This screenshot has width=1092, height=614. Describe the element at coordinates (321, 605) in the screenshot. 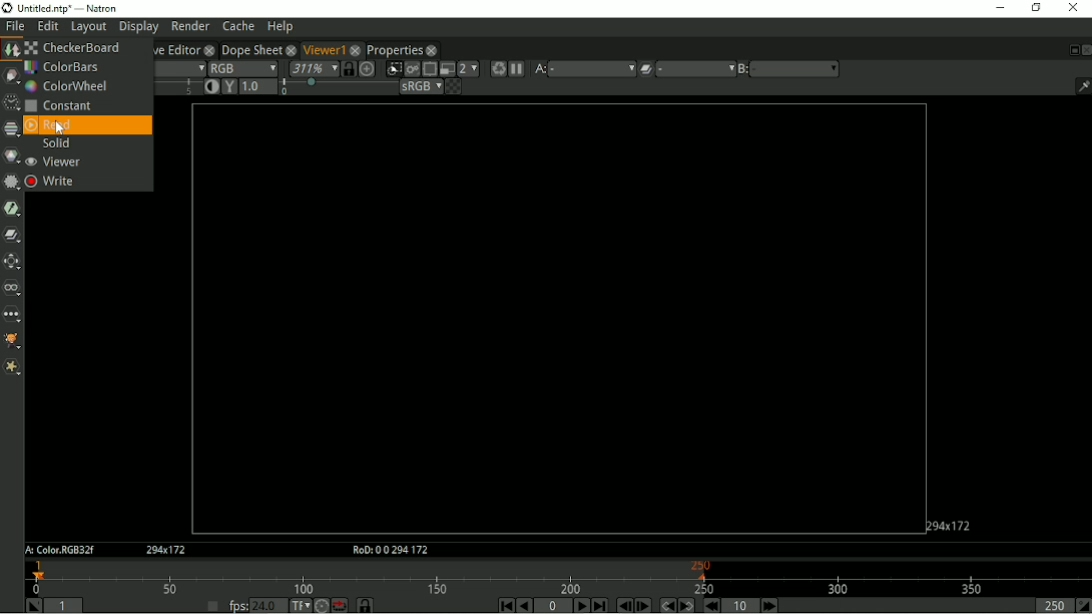

I see `Turbo mode` at that location.